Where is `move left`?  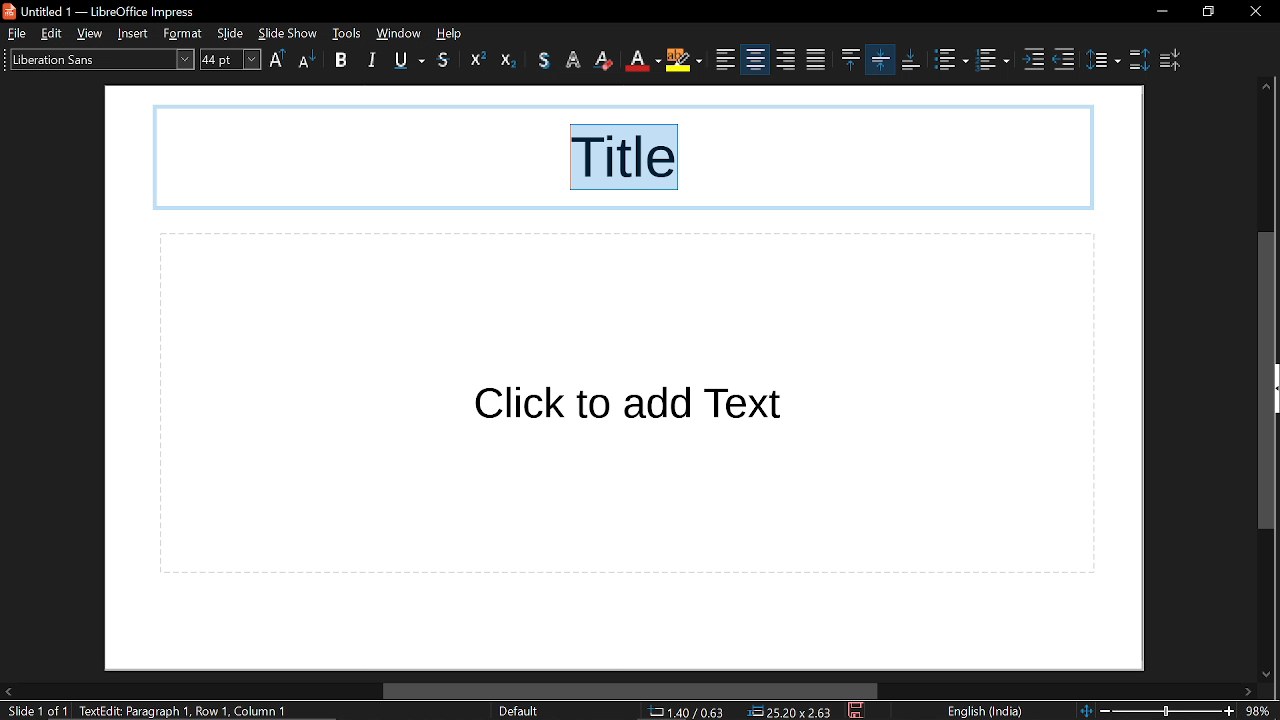 move left is located at coordinates (8, 692).